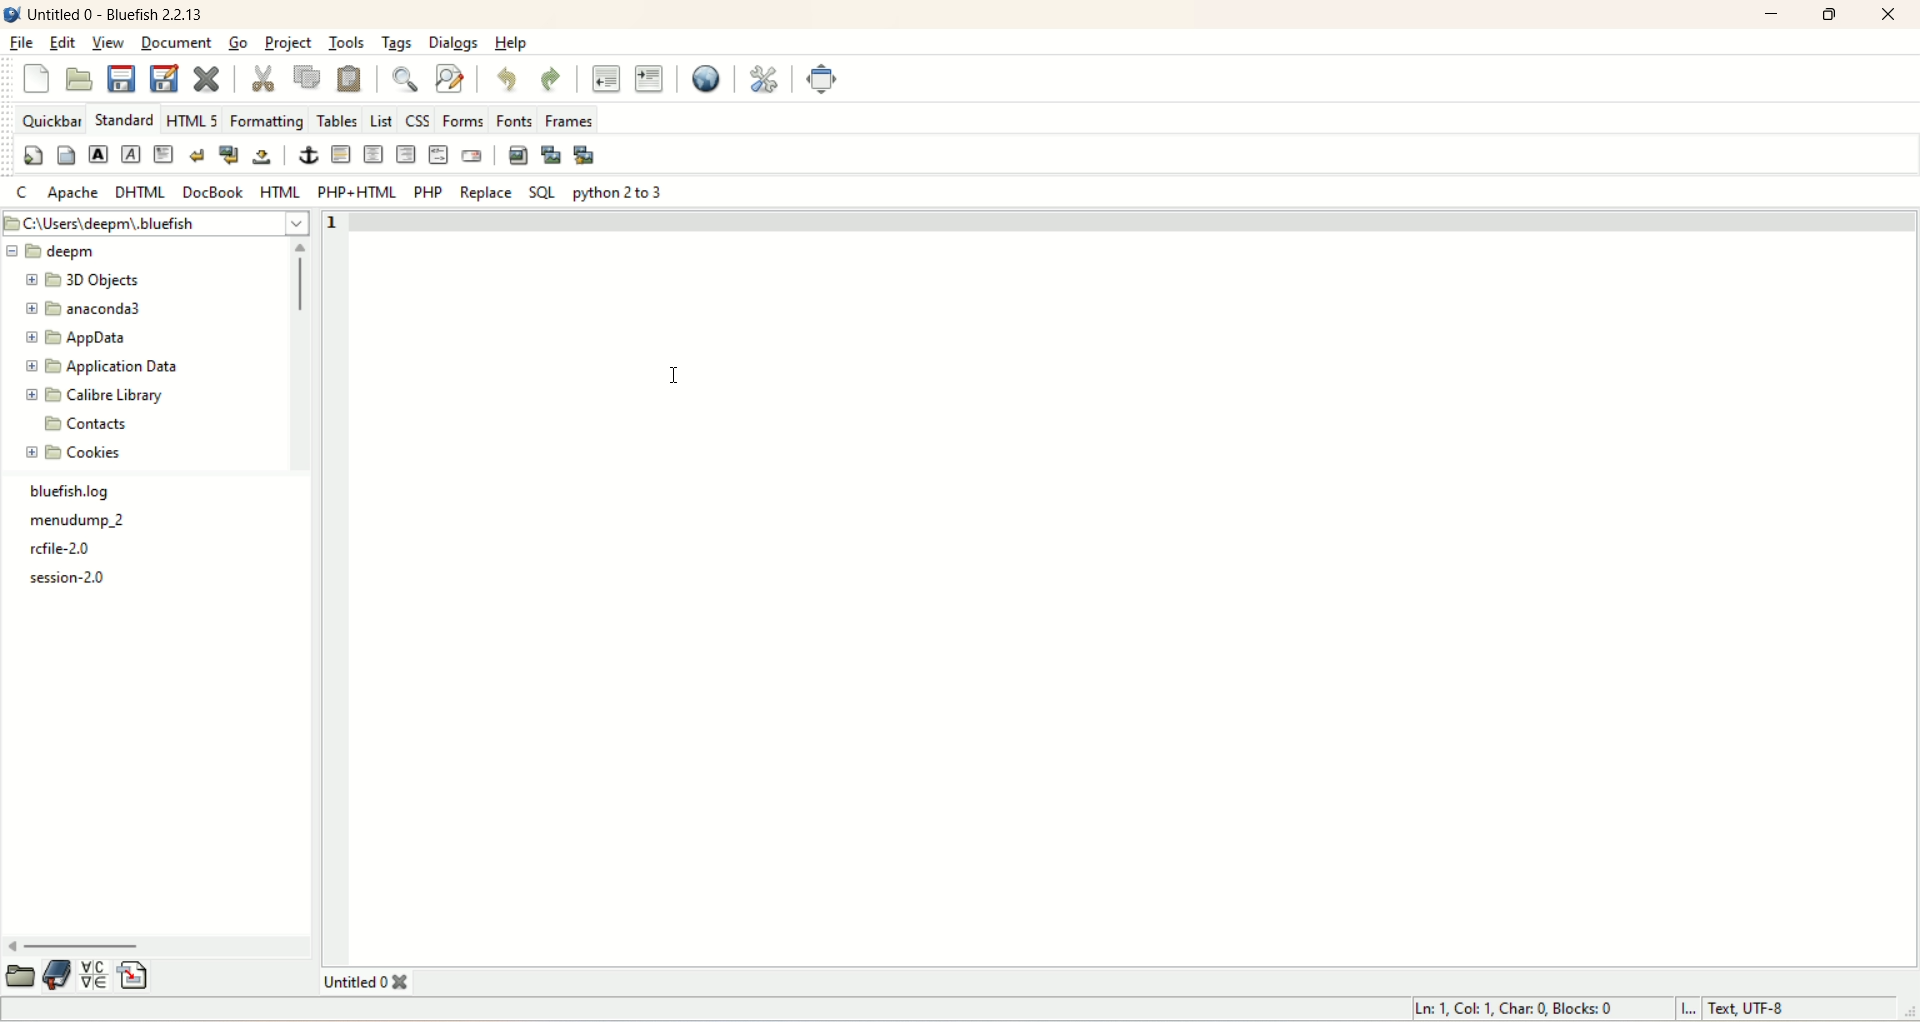 Image resolution: width=1920 pixels, height=1022 pixels. What do you see at coordinates (346, 44) in the screenshot?
I see `tools` at bounding box center [346, 44].